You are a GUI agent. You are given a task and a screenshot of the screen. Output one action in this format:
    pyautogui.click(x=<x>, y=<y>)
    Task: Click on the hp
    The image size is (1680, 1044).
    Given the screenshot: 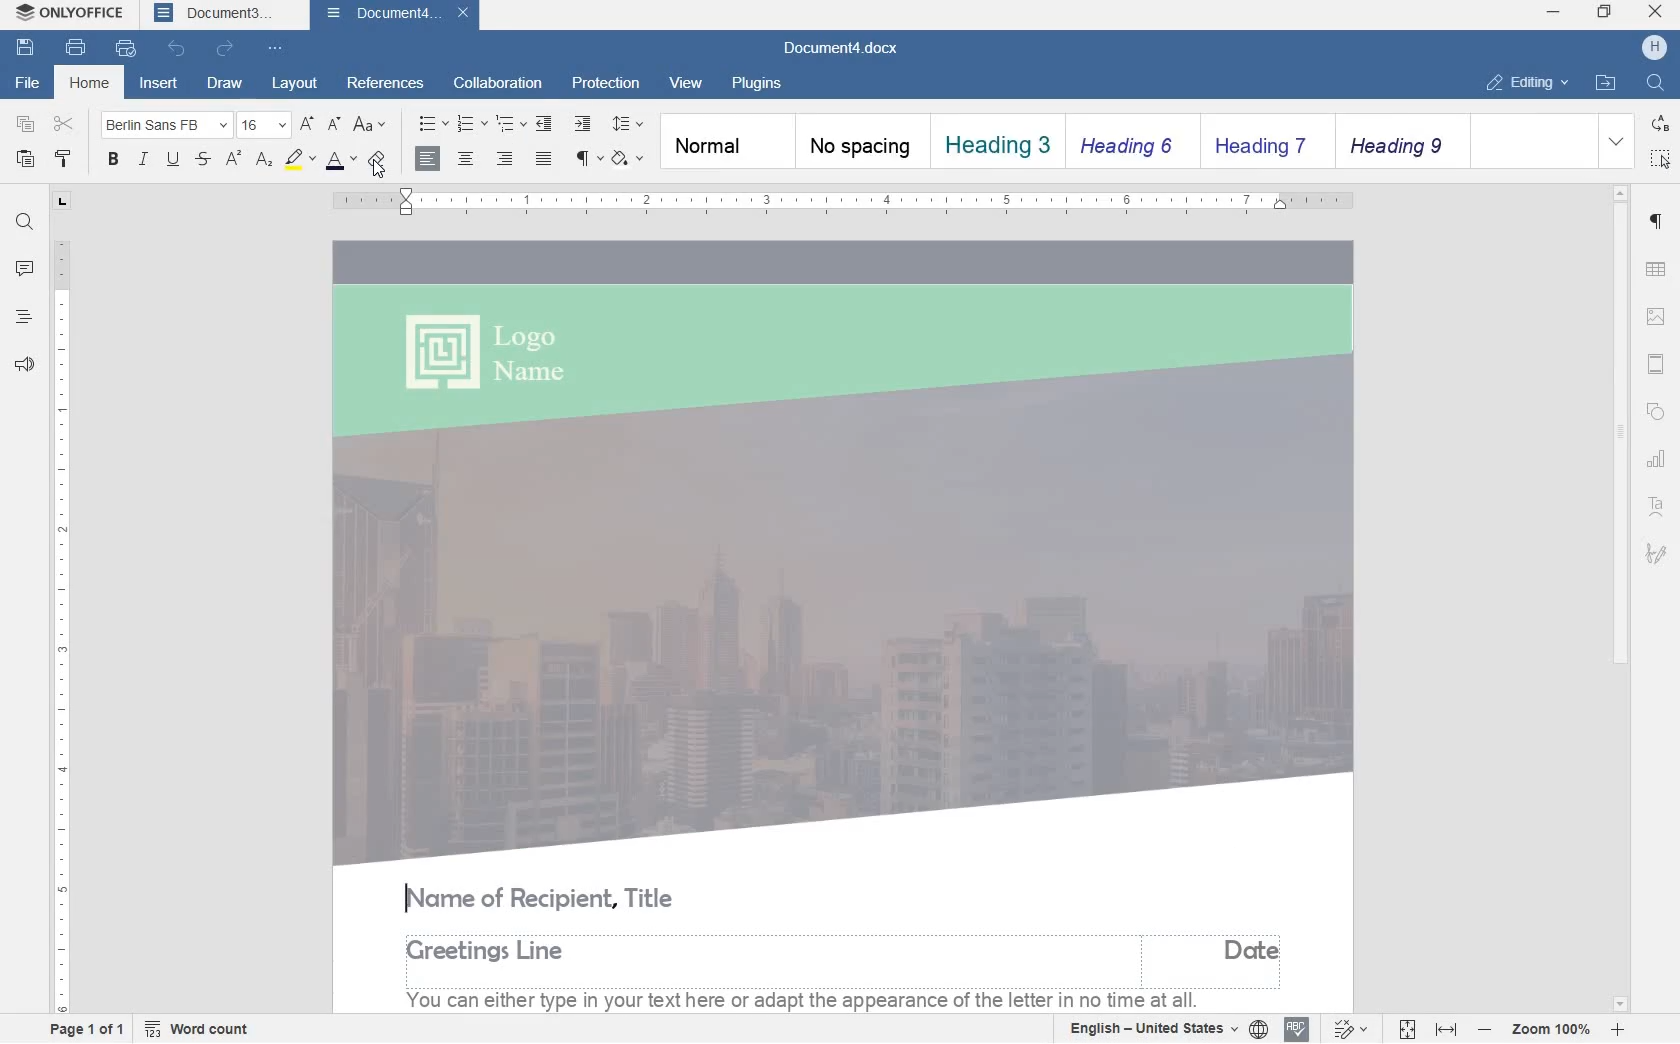 What is the action you would take?
    pyautogui.click(x=1655, y=50)
    